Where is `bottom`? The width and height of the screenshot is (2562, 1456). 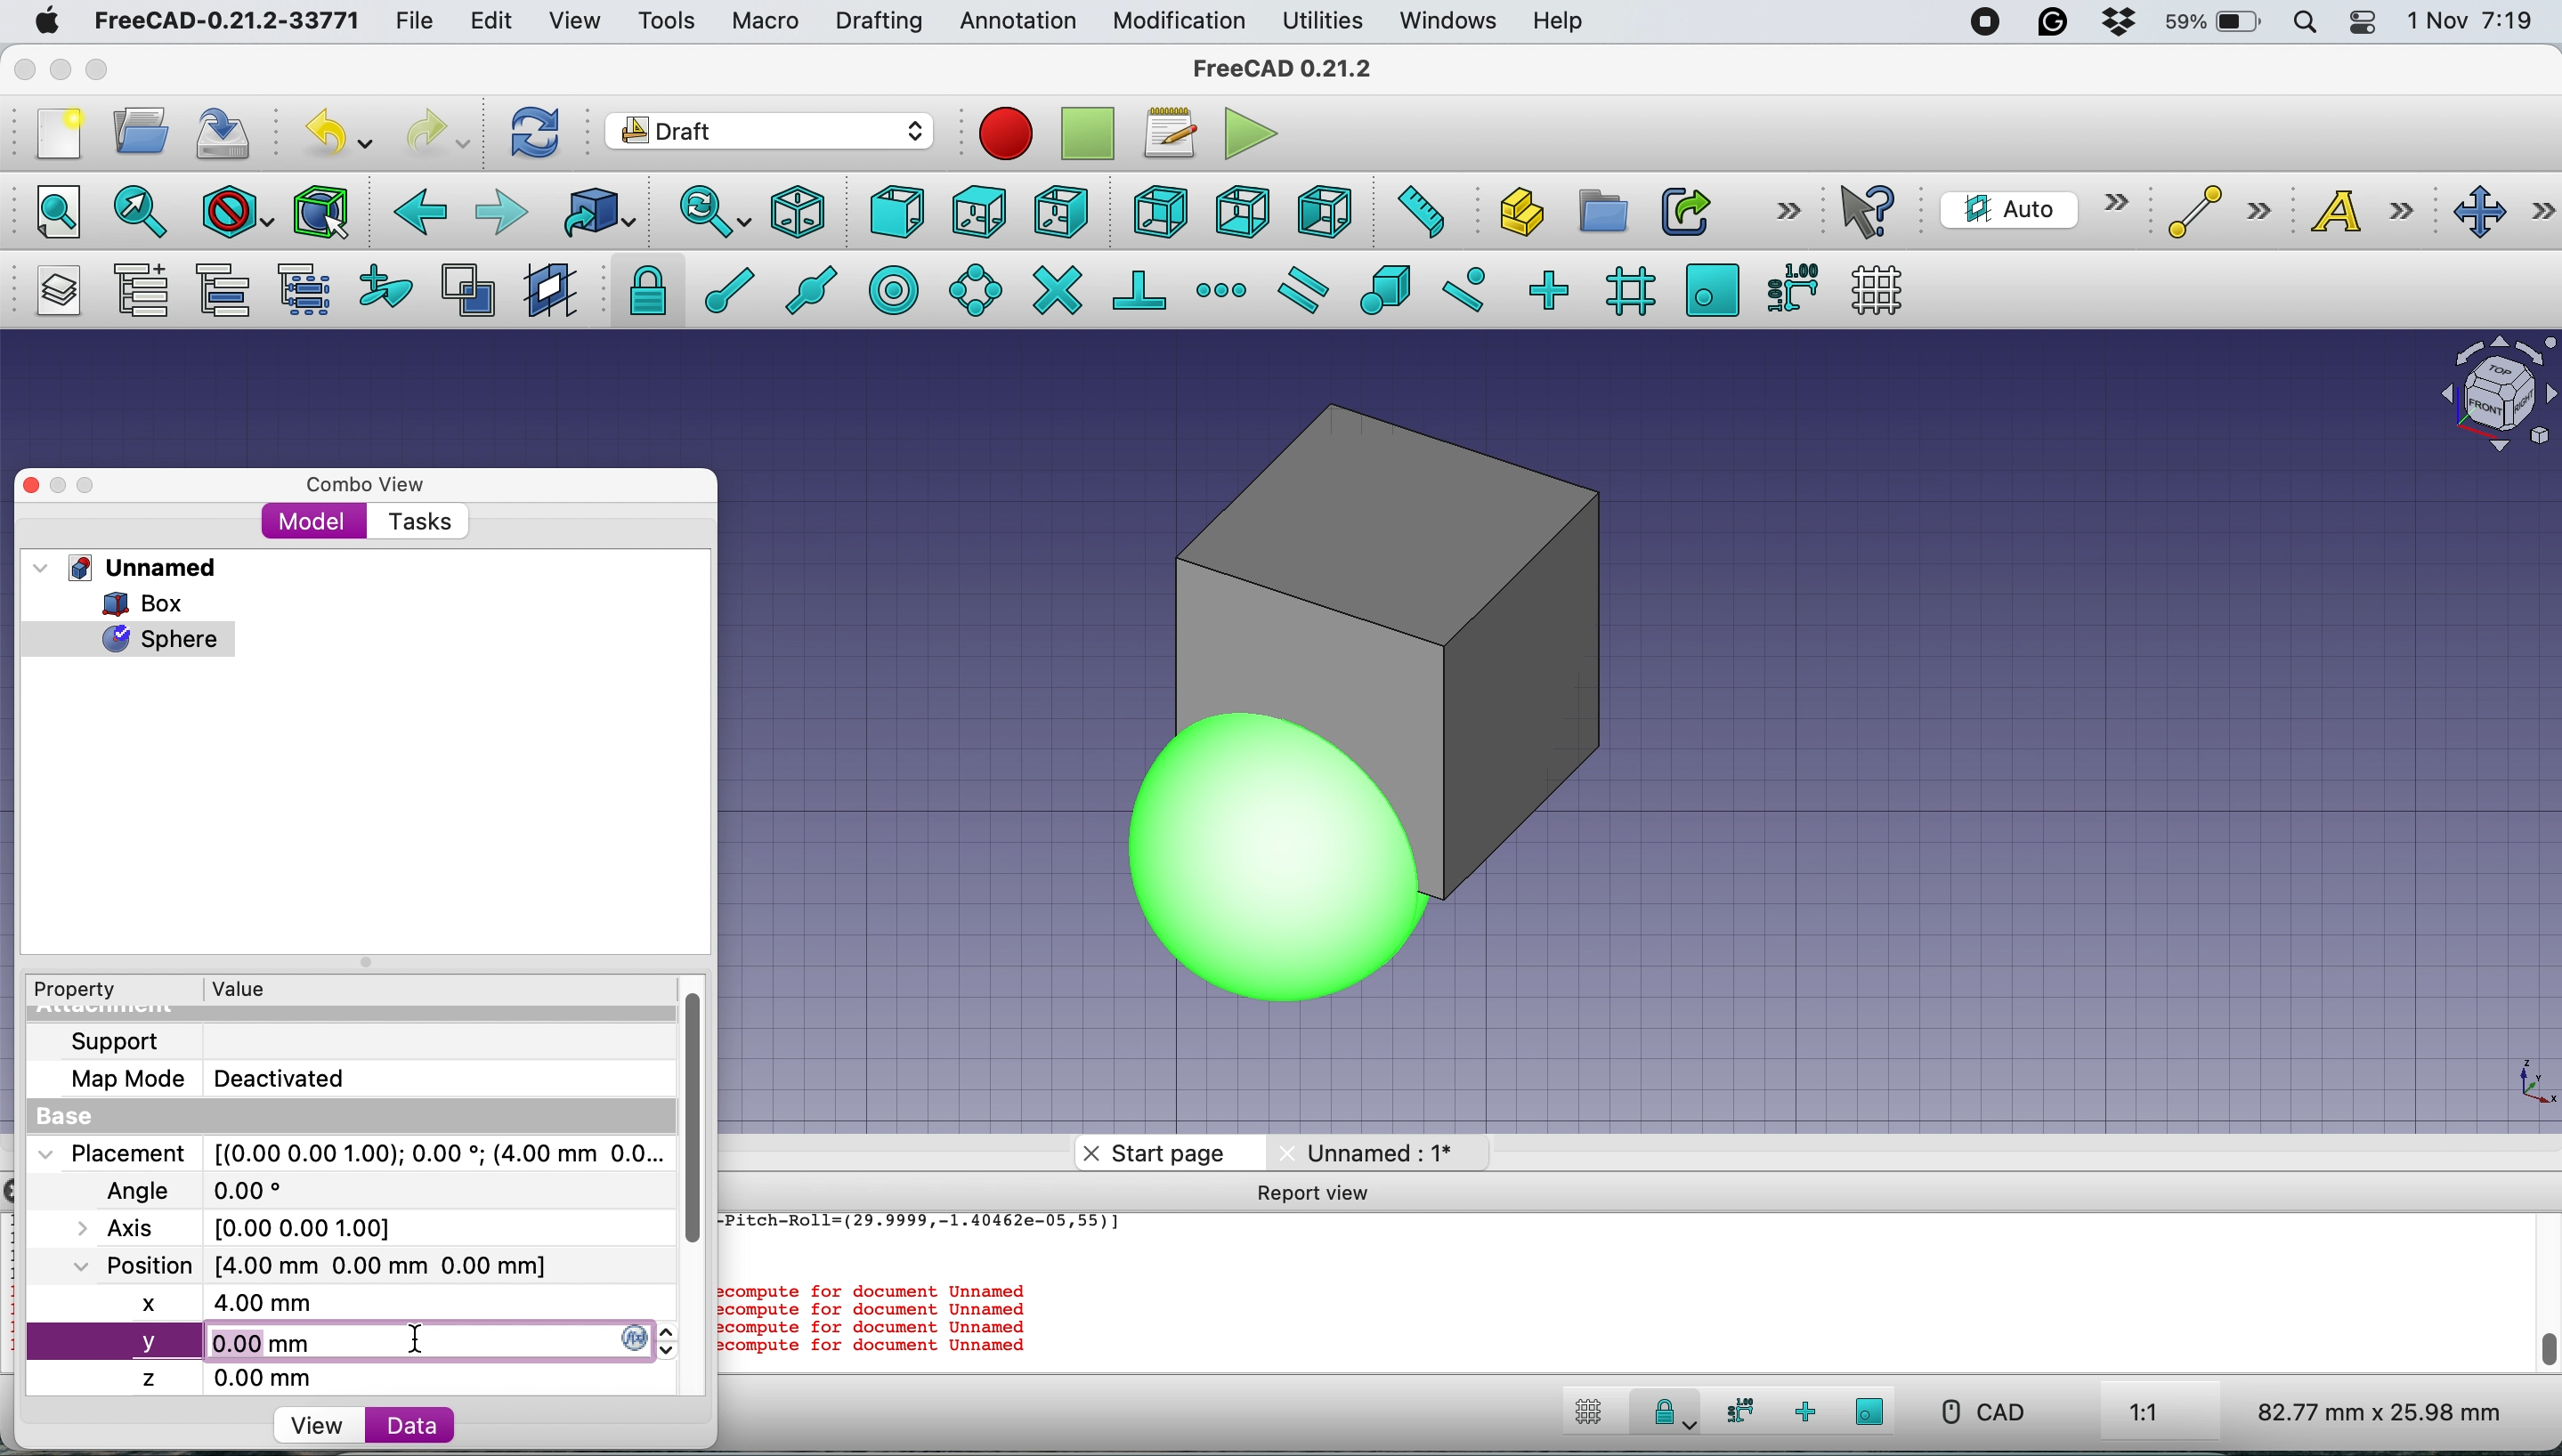
bottom is located at coordinates (1242, 213).